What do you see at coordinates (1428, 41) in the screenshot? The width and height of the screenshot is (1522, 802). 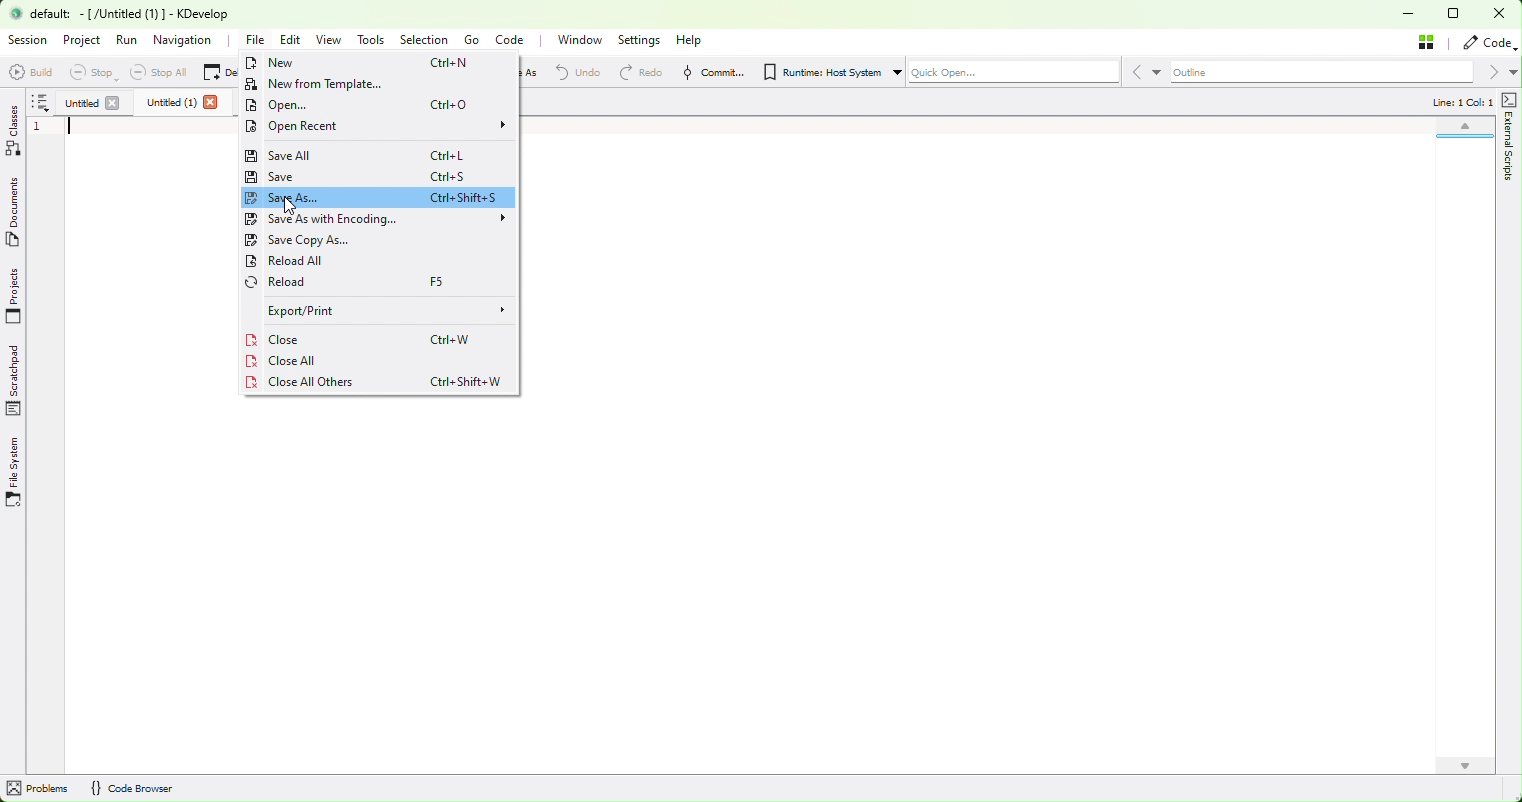 I see `Stash` at bounding box center [1428, 41].